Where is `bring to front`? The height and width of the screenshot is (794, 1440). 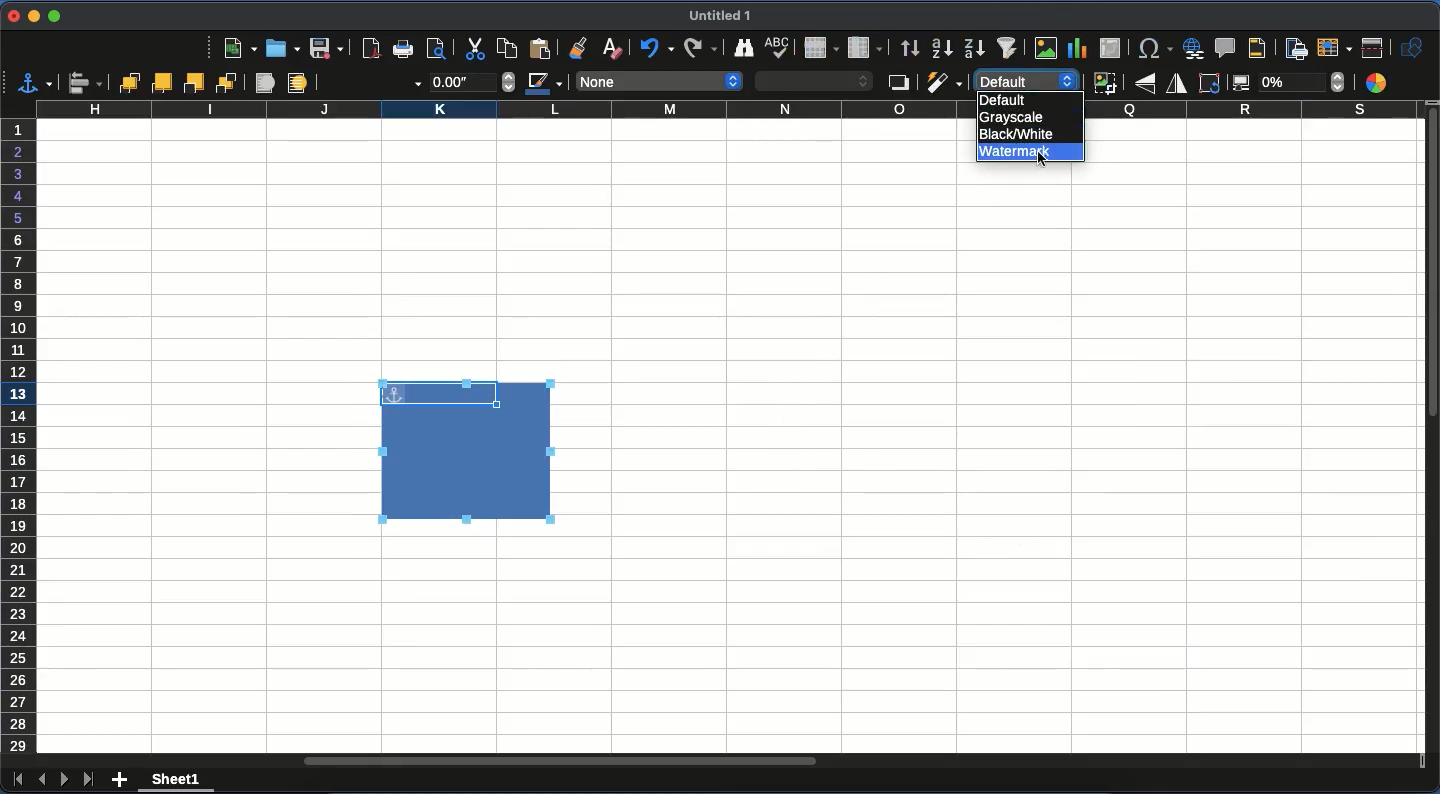
bring to front is located at coordinates (126, 83).